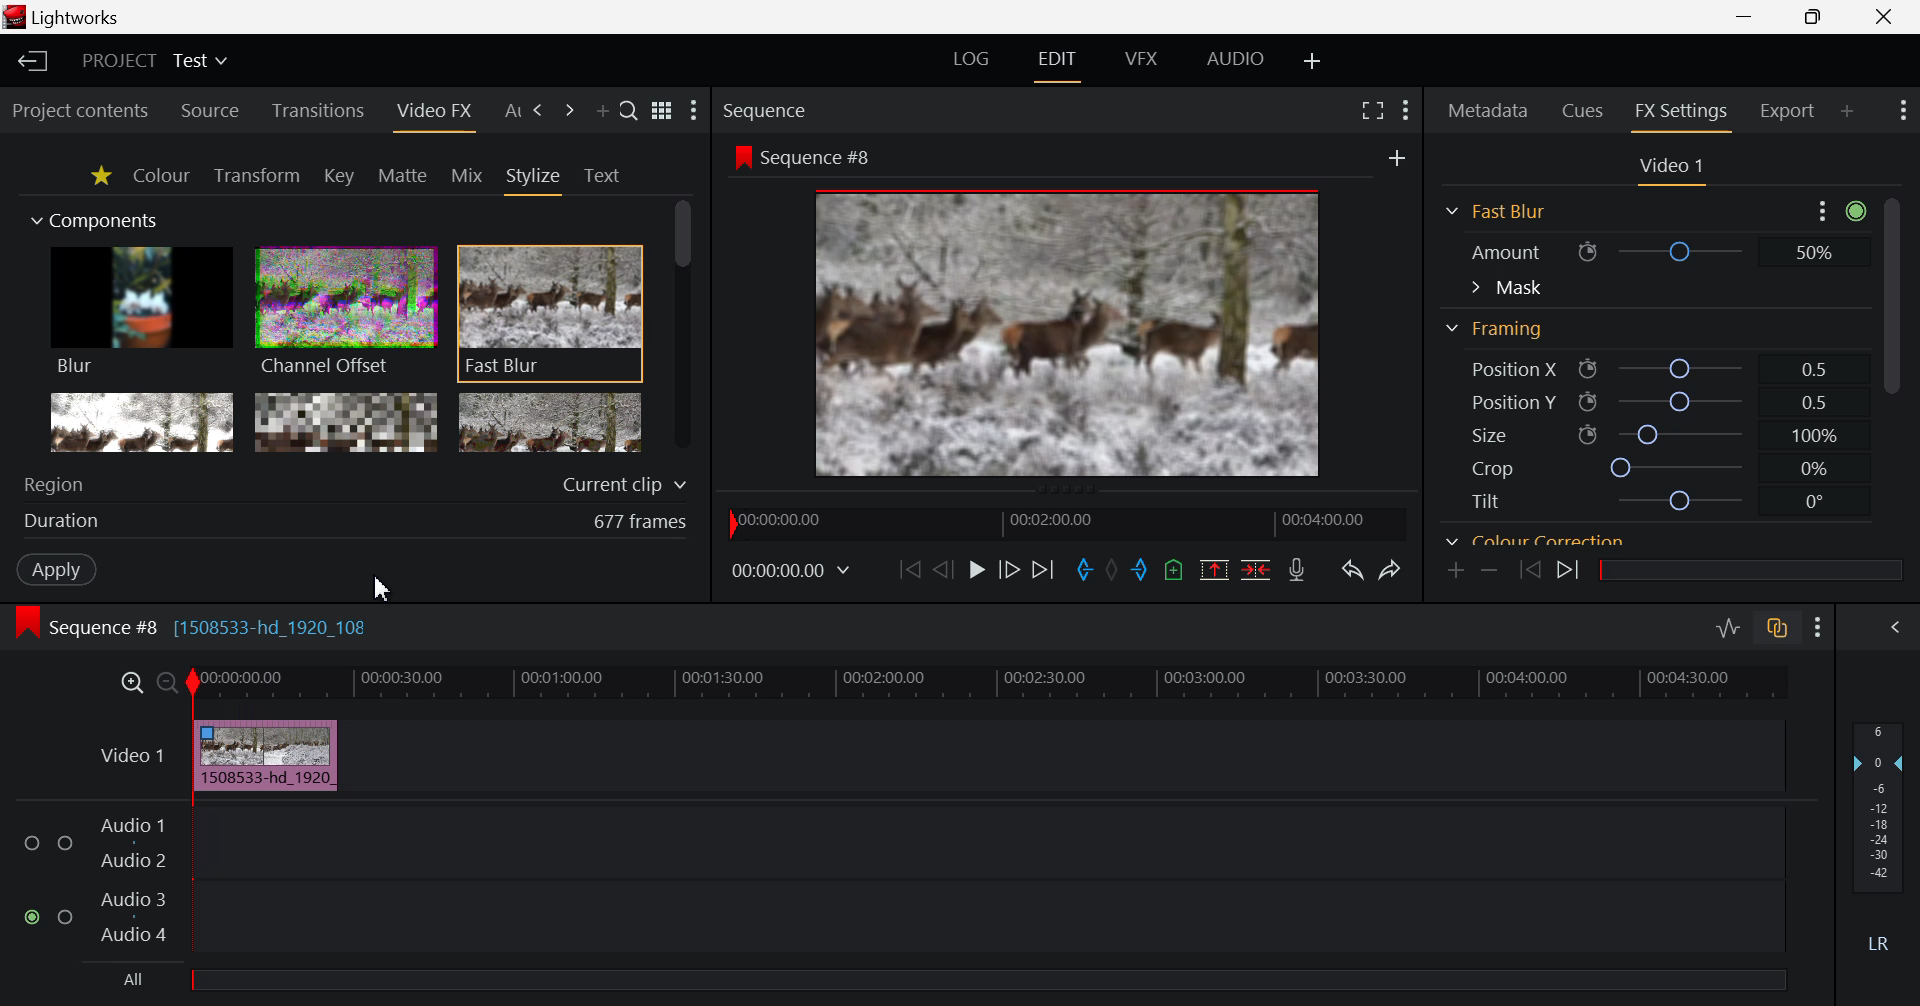  What do you see at coordinates (210, 629) in the screenshot?
I see `Sequence #8 [1508533-hd_1920_108` at bounding box center [210, 629].